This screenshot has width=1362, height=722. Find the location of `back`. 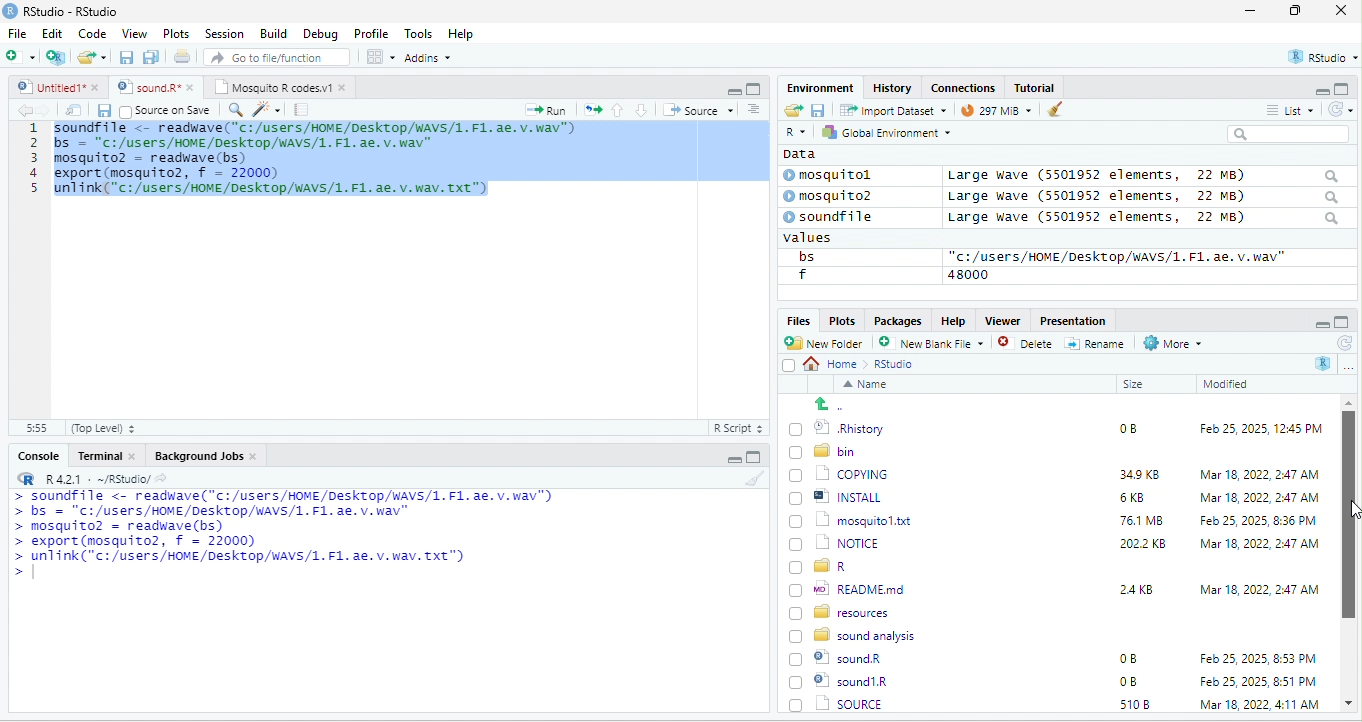

back is located at coordinates (28, 111).